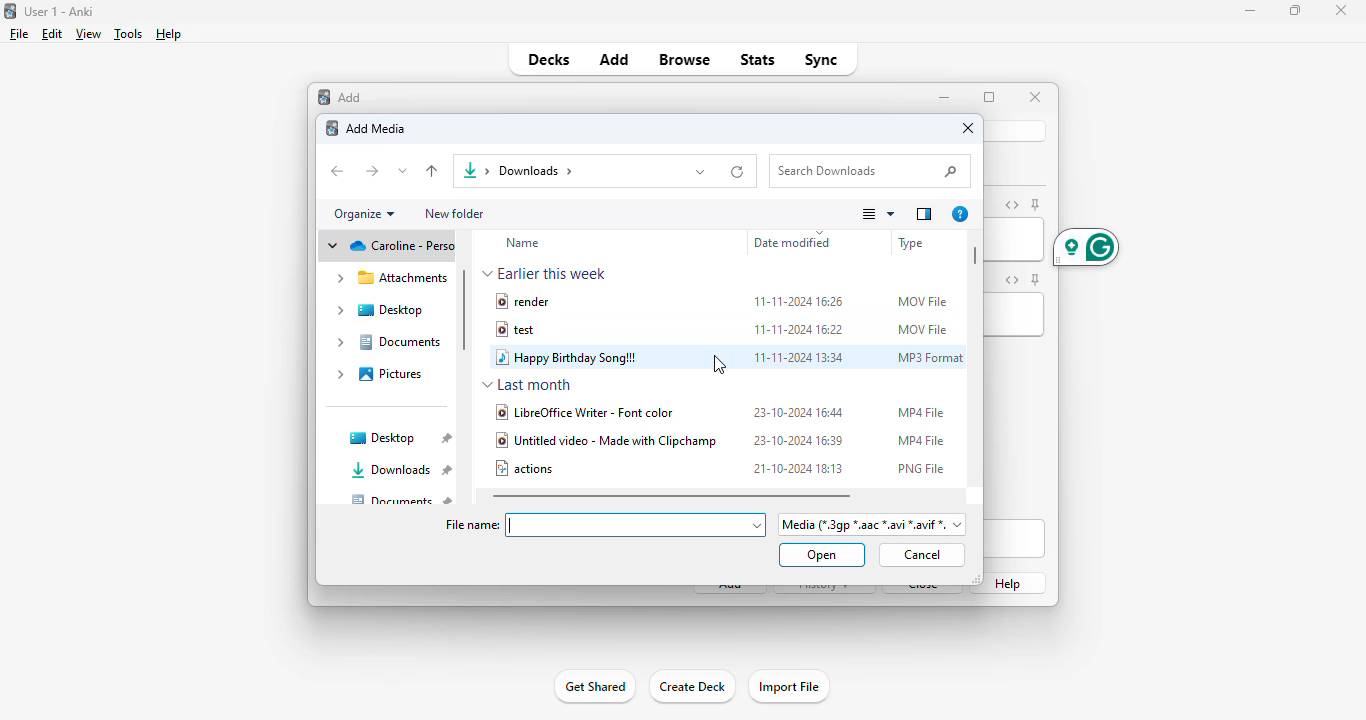 This screenshot has width=1366, height=720. Describe the element at coordinates (403, 170) in the screenshot. I see `recent locations` at that location.